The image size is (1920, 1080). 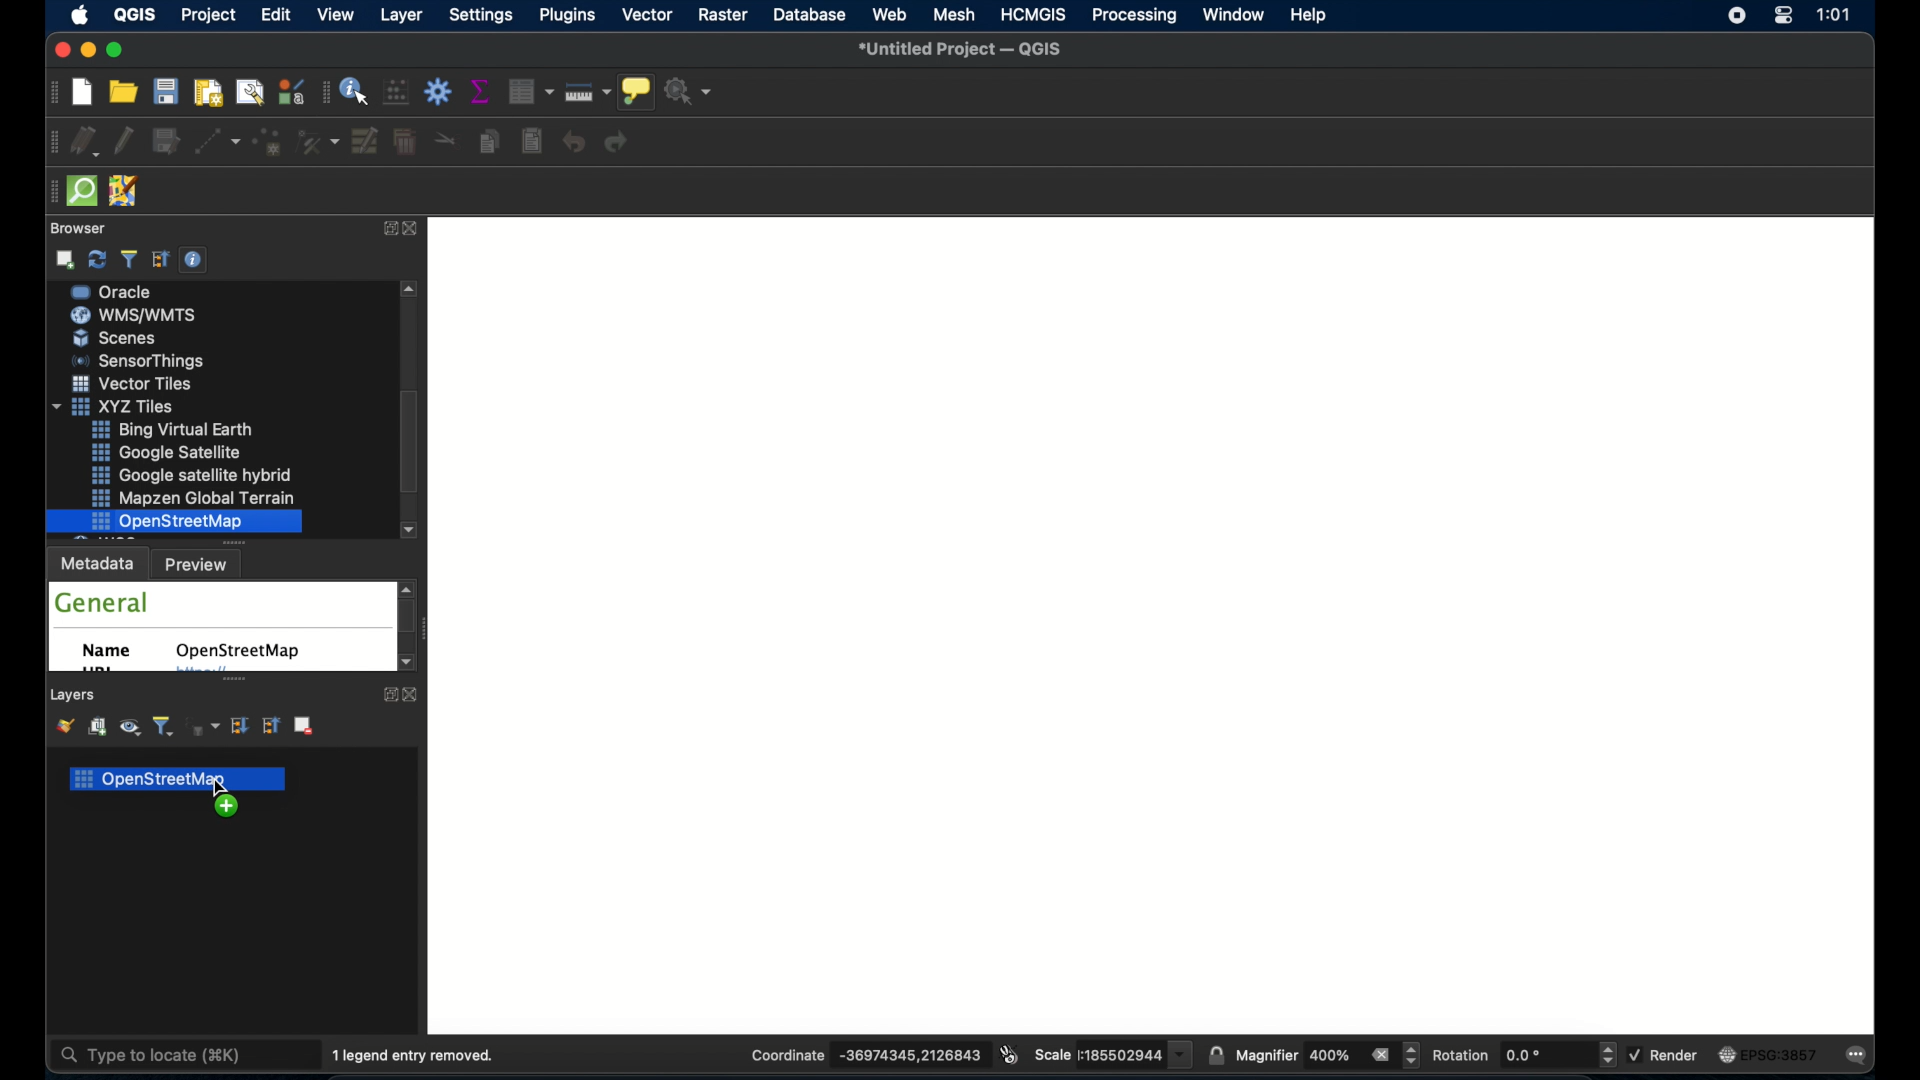 I want to click on open field calculator, so click(x=396, y=92).